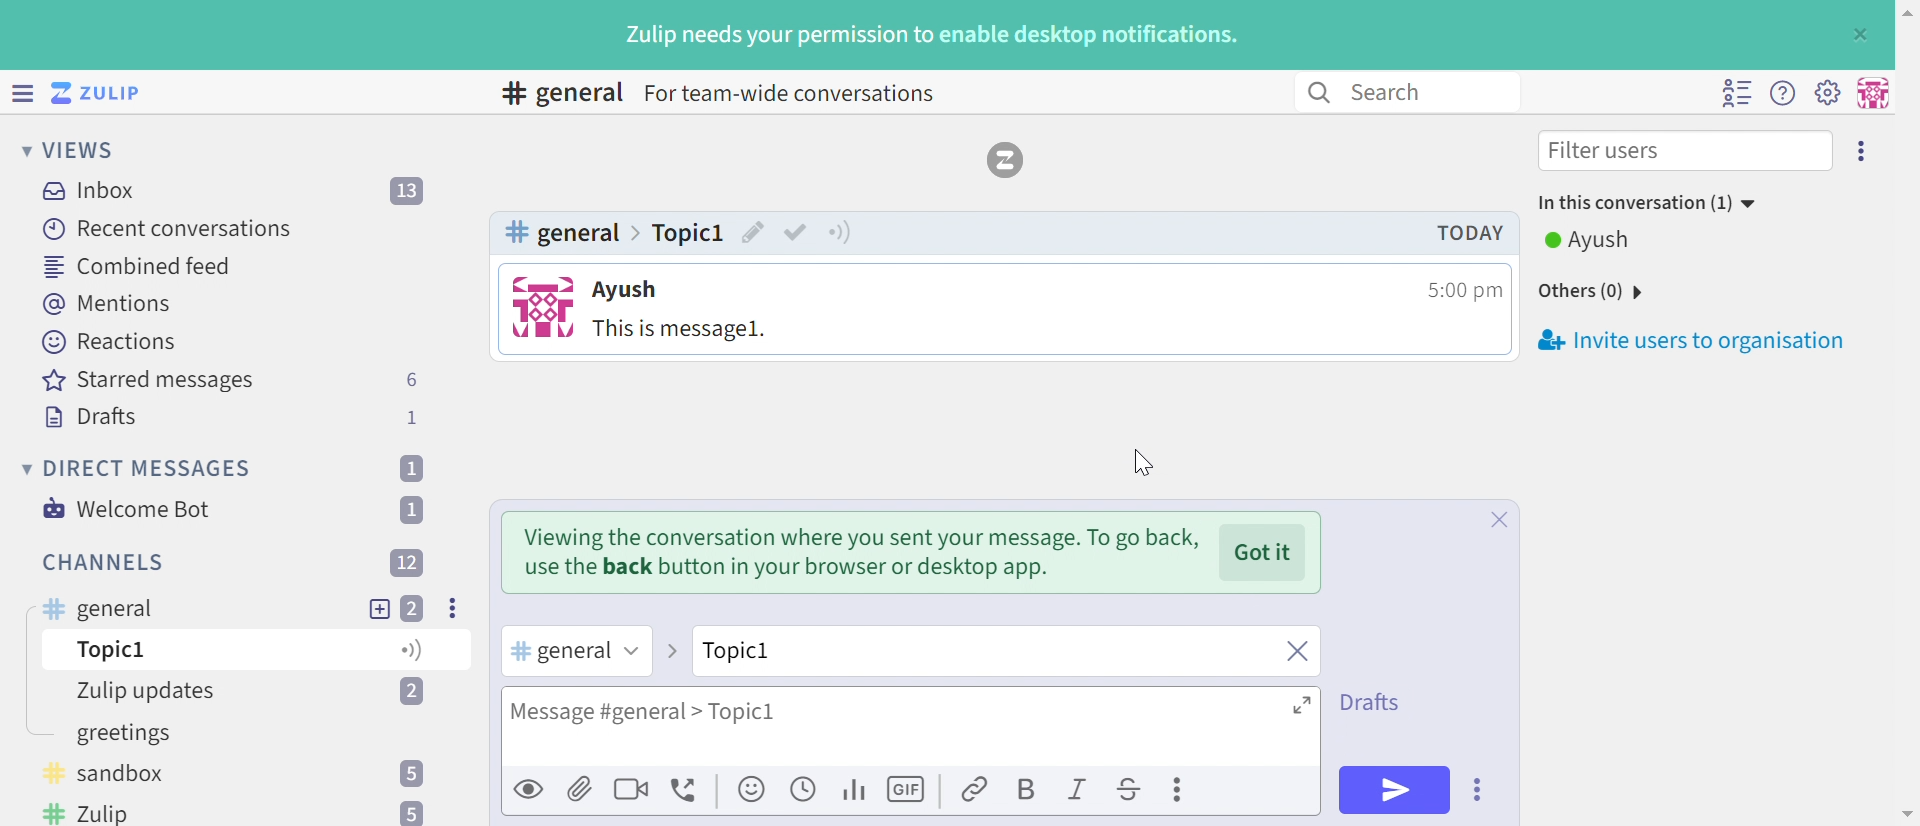 The height and width of the screenshot is (826, 1920). I want to click on Close, so click(1498, 634).